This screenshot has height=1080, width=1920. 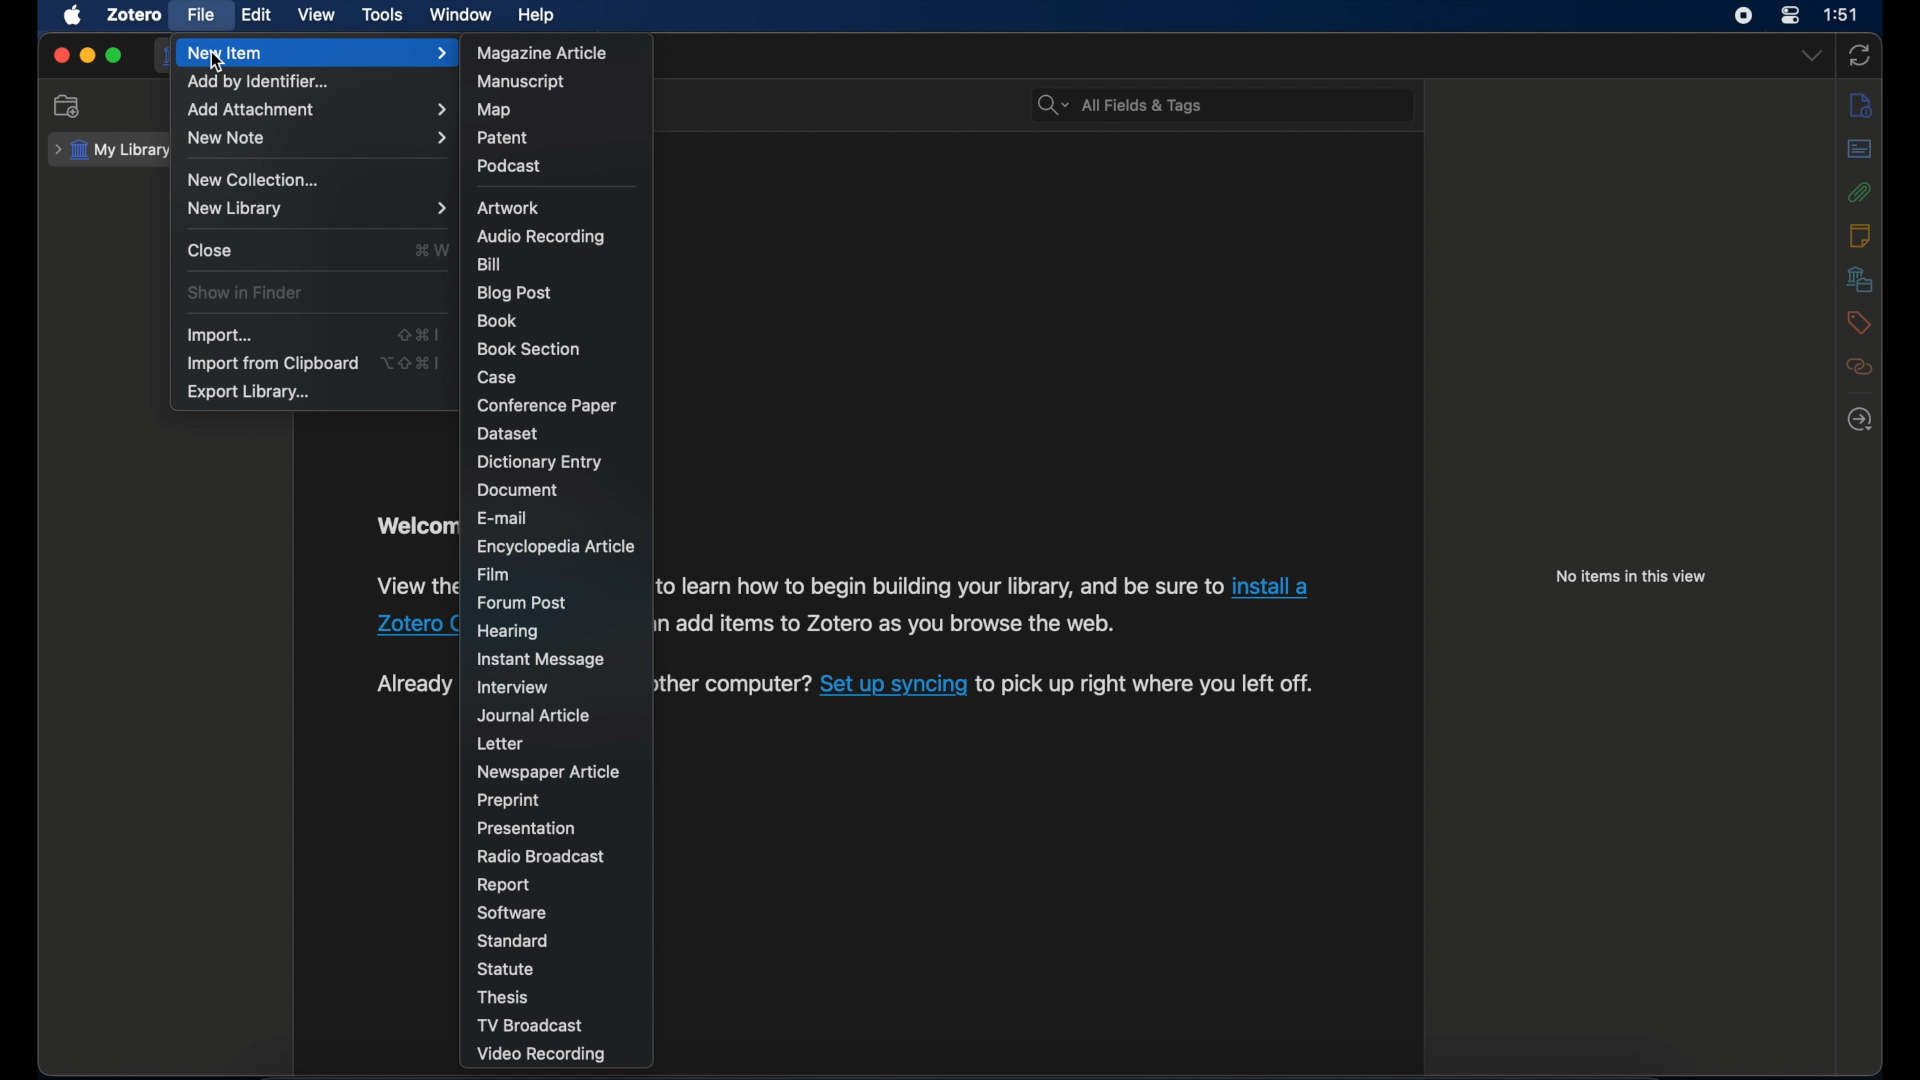 What do you see at coordinates (1860, 148) in the screenshot?
I see `abstract` at bounding box center [1860, 148].